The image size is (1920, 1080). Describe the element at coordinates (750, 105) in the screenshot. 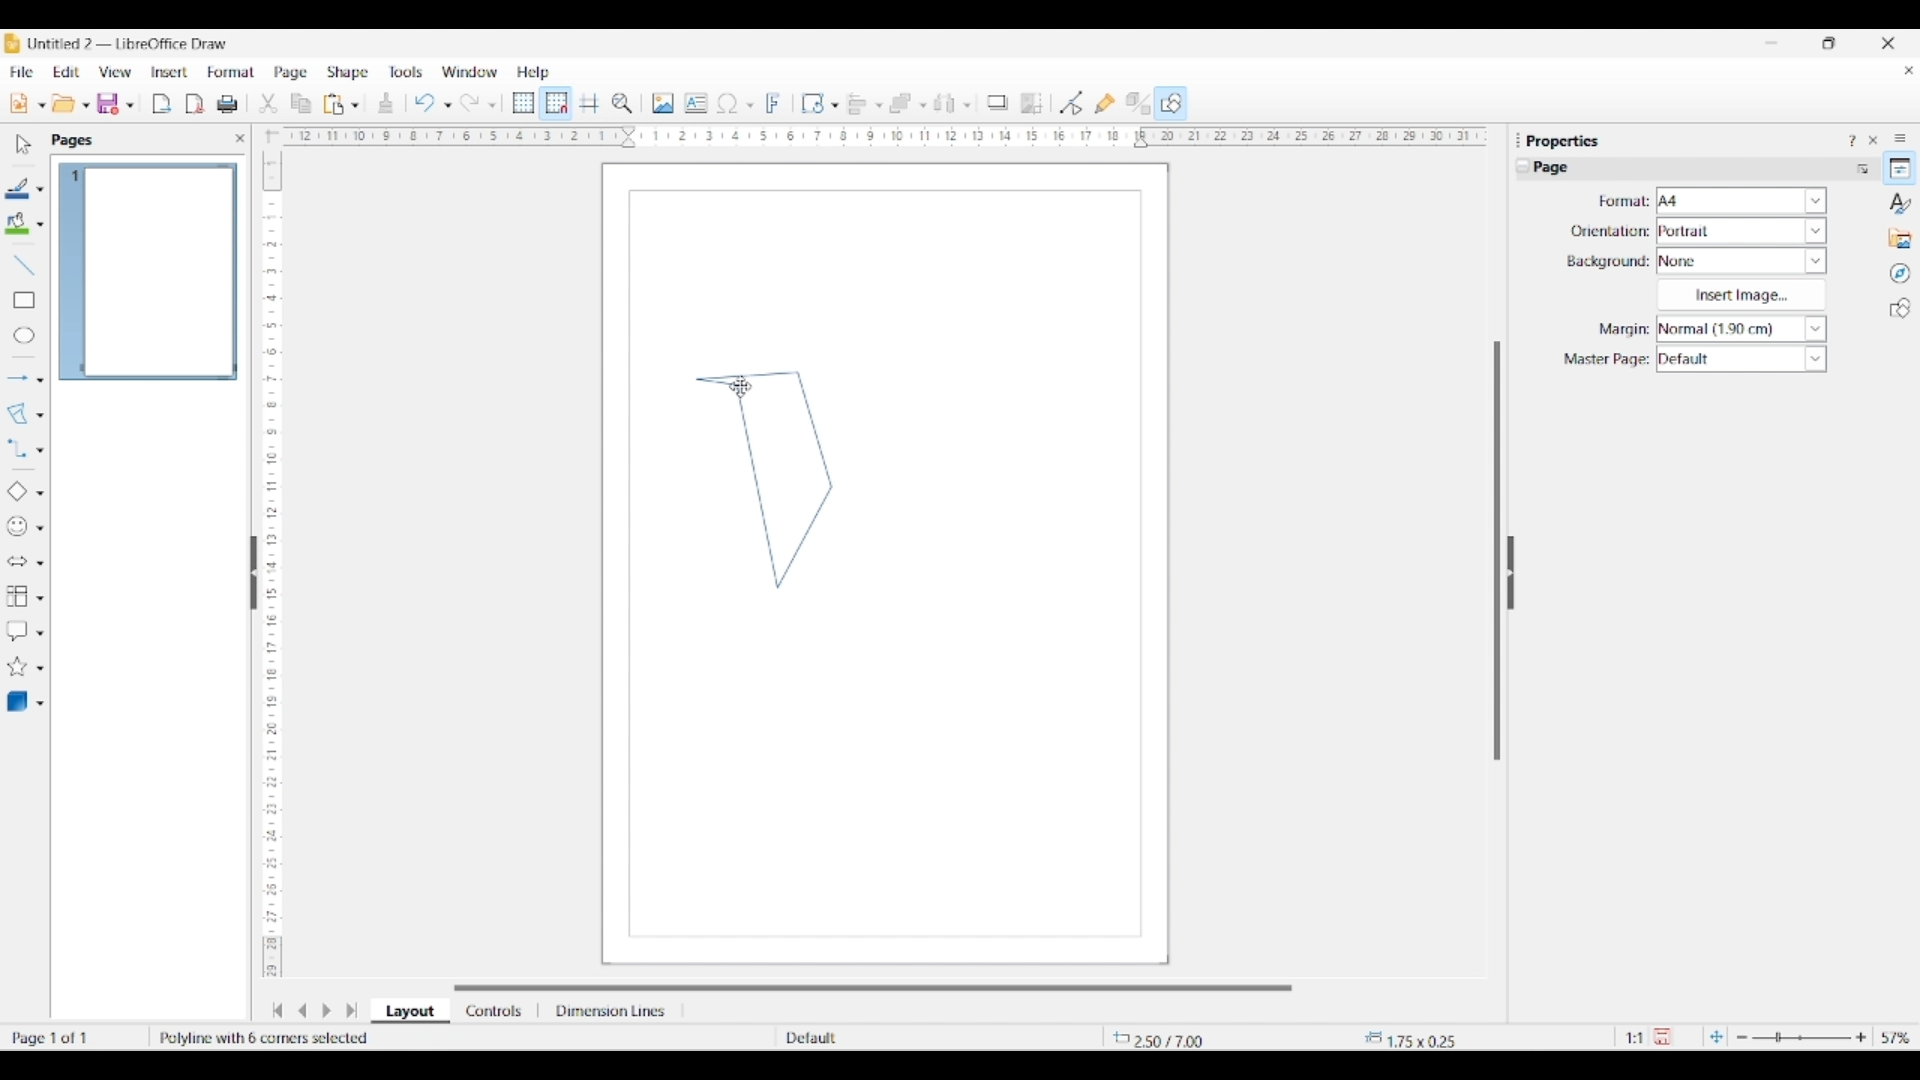

I see `Special character options` at that location.